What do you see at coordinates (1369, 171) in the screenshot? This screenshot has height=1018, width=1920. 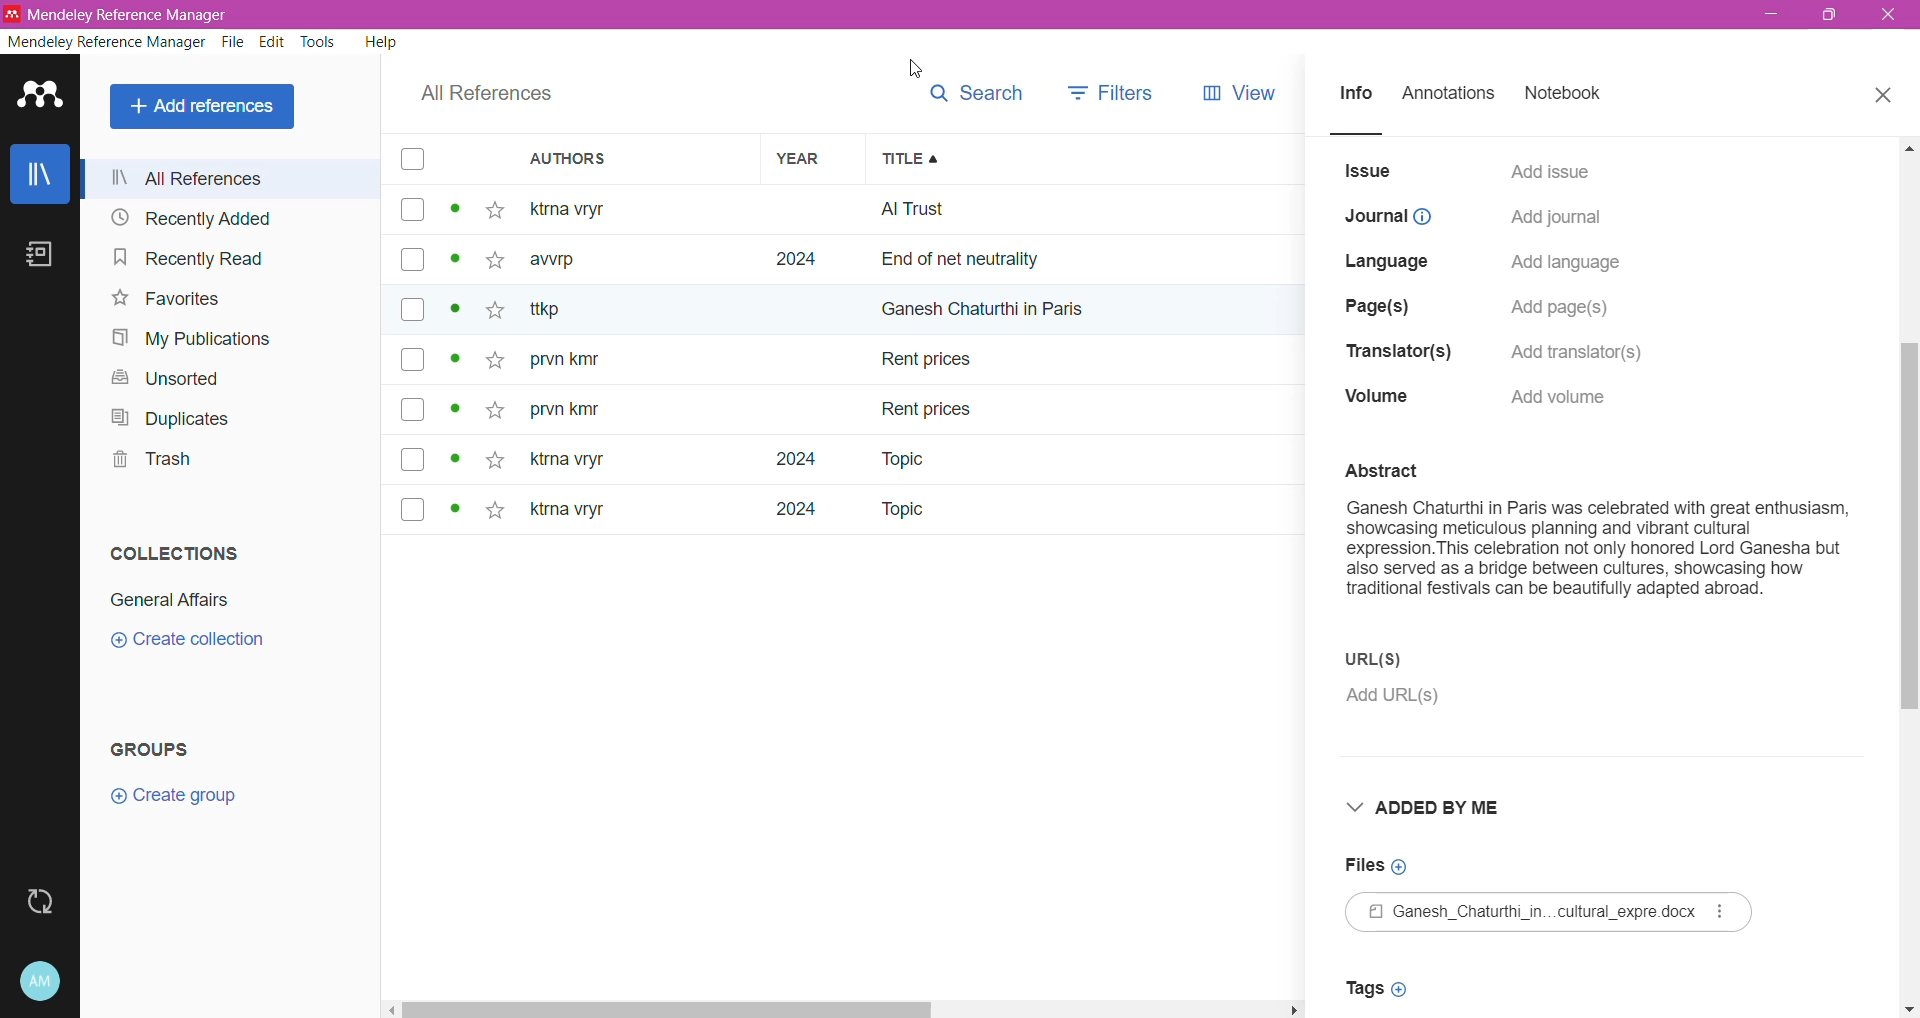 I see `Issue` at bounding box center [1369, 171].